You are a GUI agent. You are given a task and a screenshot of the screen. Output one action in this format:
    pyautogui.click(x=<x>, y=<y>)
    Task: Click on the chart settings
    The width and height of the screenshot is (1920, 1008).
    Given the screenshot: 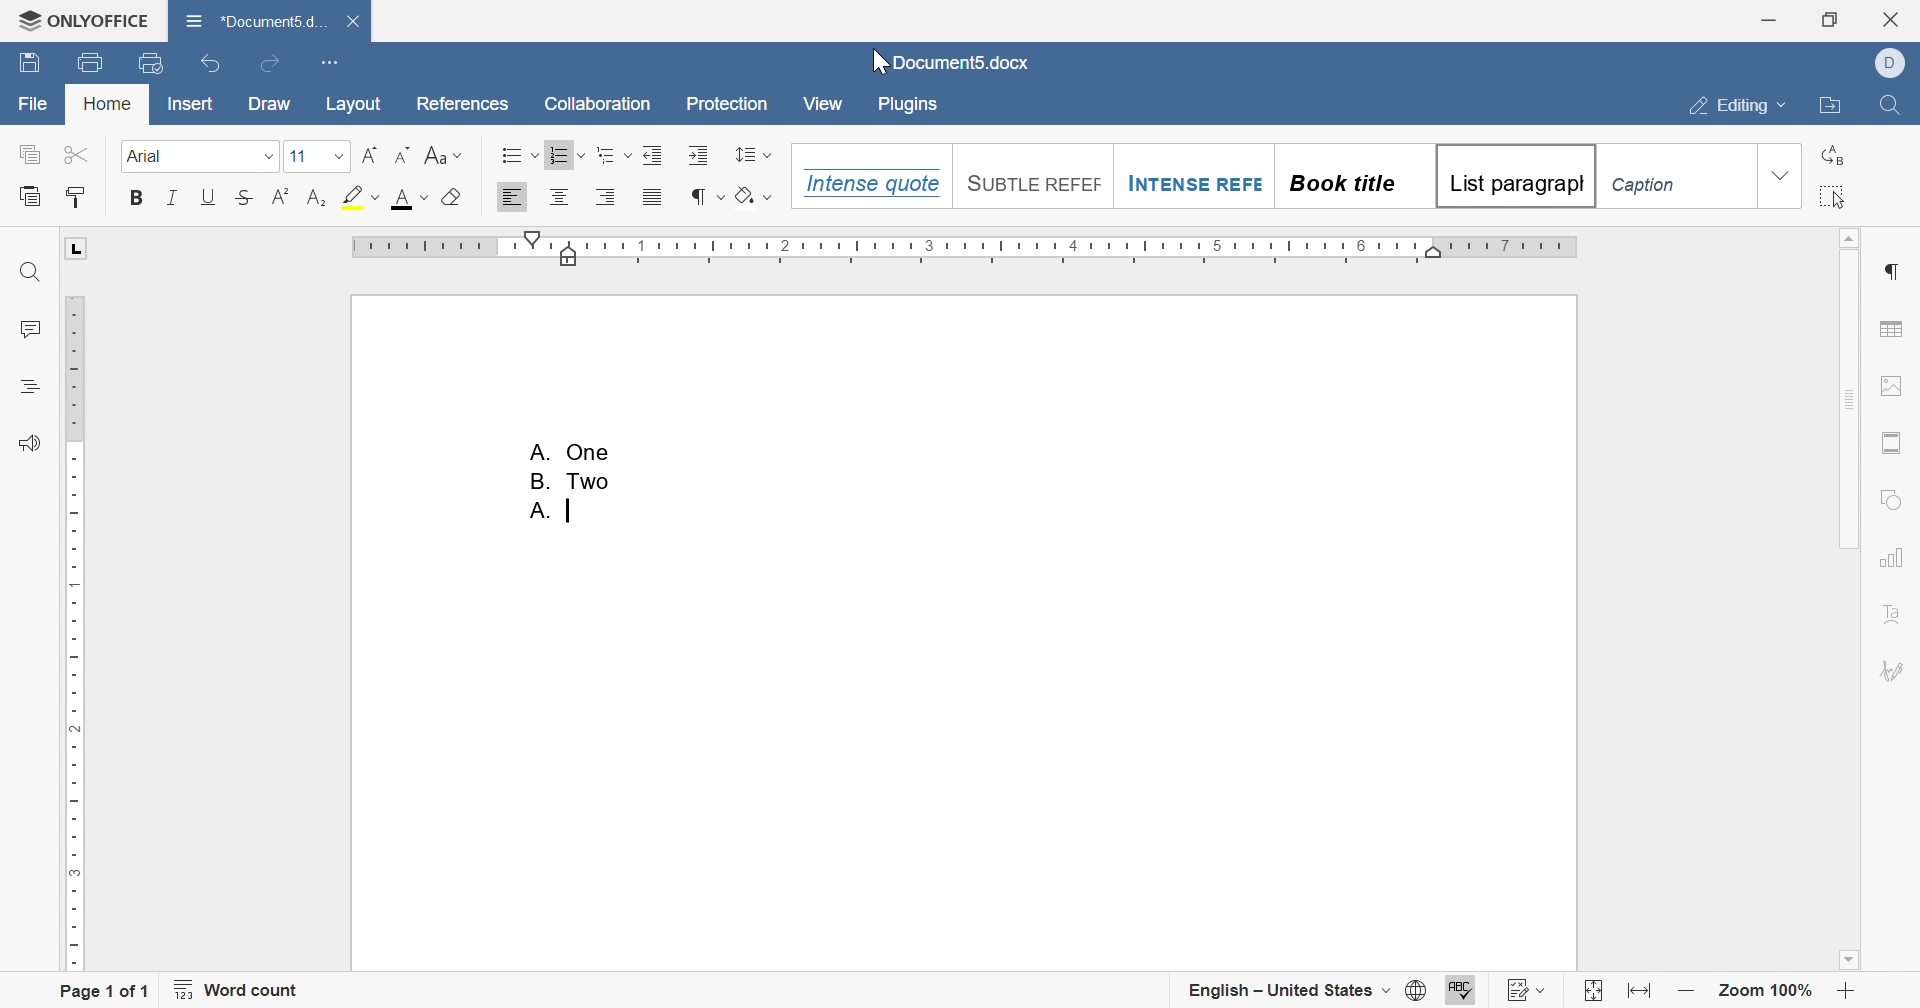 What is the action you would take?
    pyautogui.click(x=1893, y=557)
    